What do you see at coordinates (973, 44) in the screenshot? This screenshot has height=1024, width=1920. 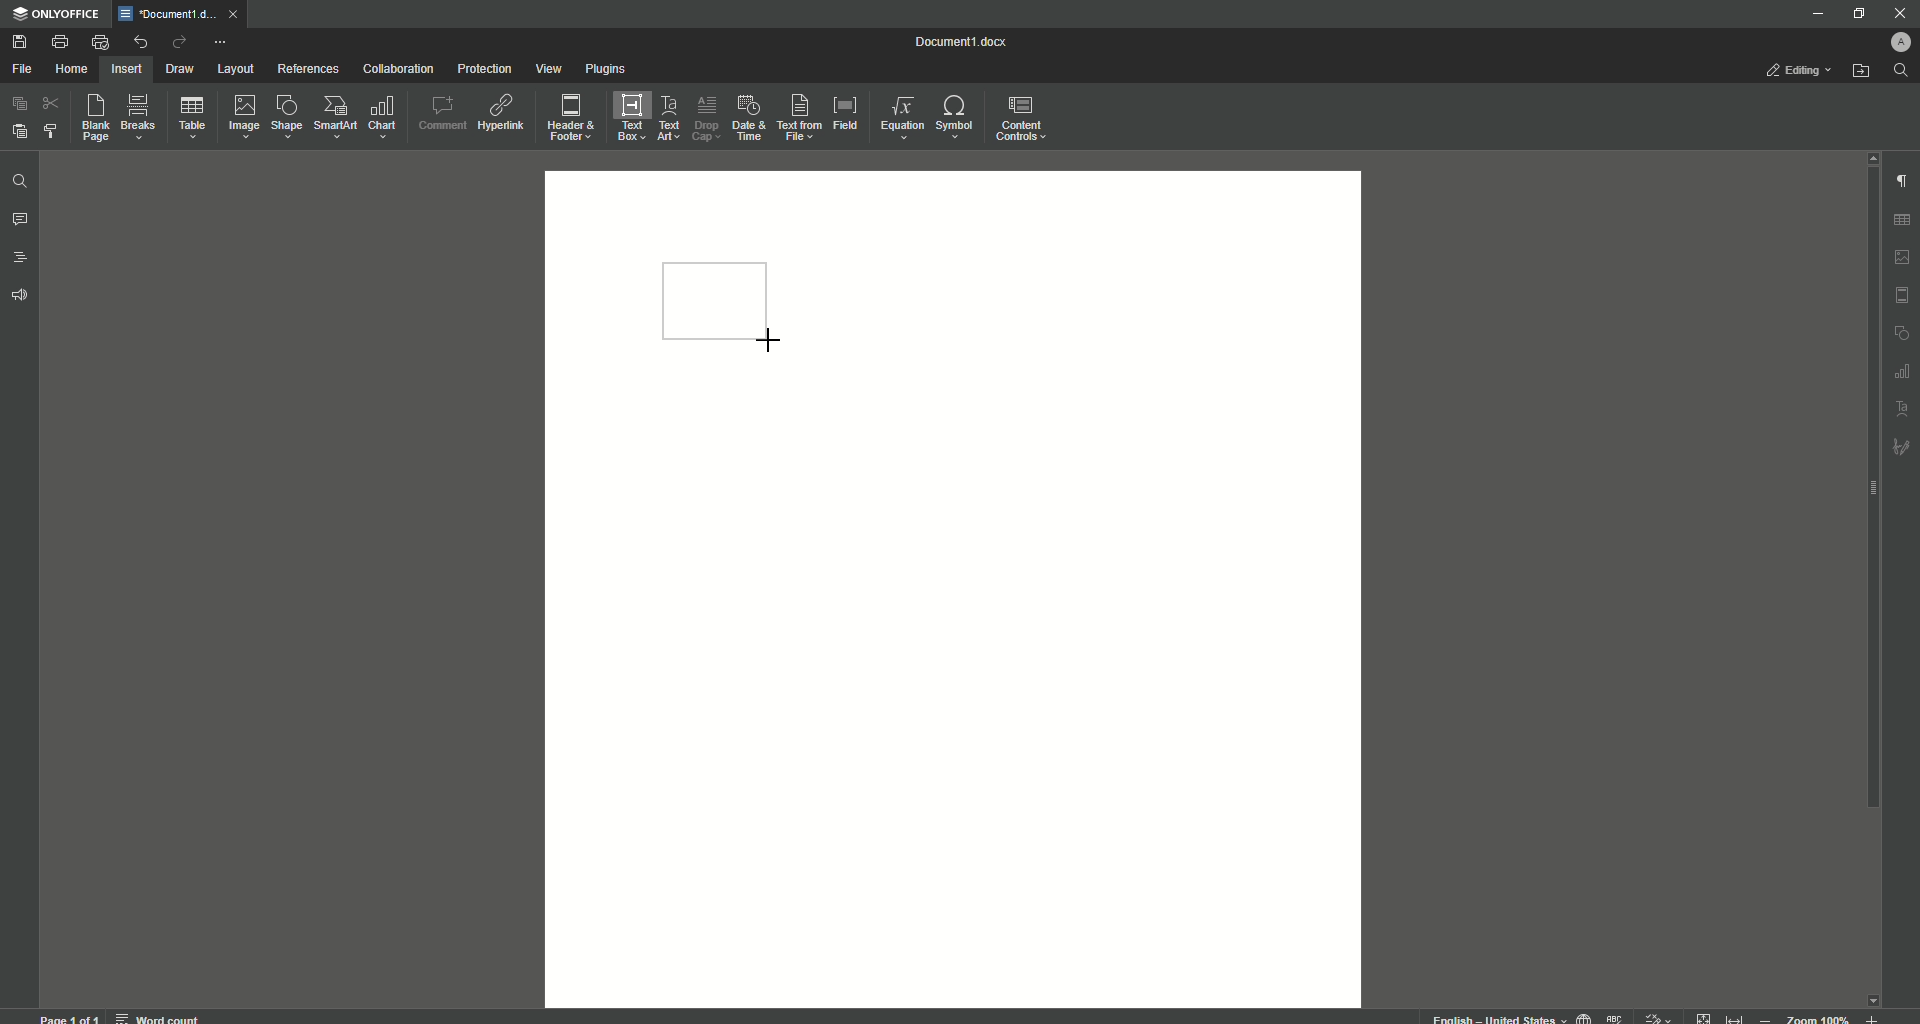 I see `Document 1` at bounding box center [973, 44].